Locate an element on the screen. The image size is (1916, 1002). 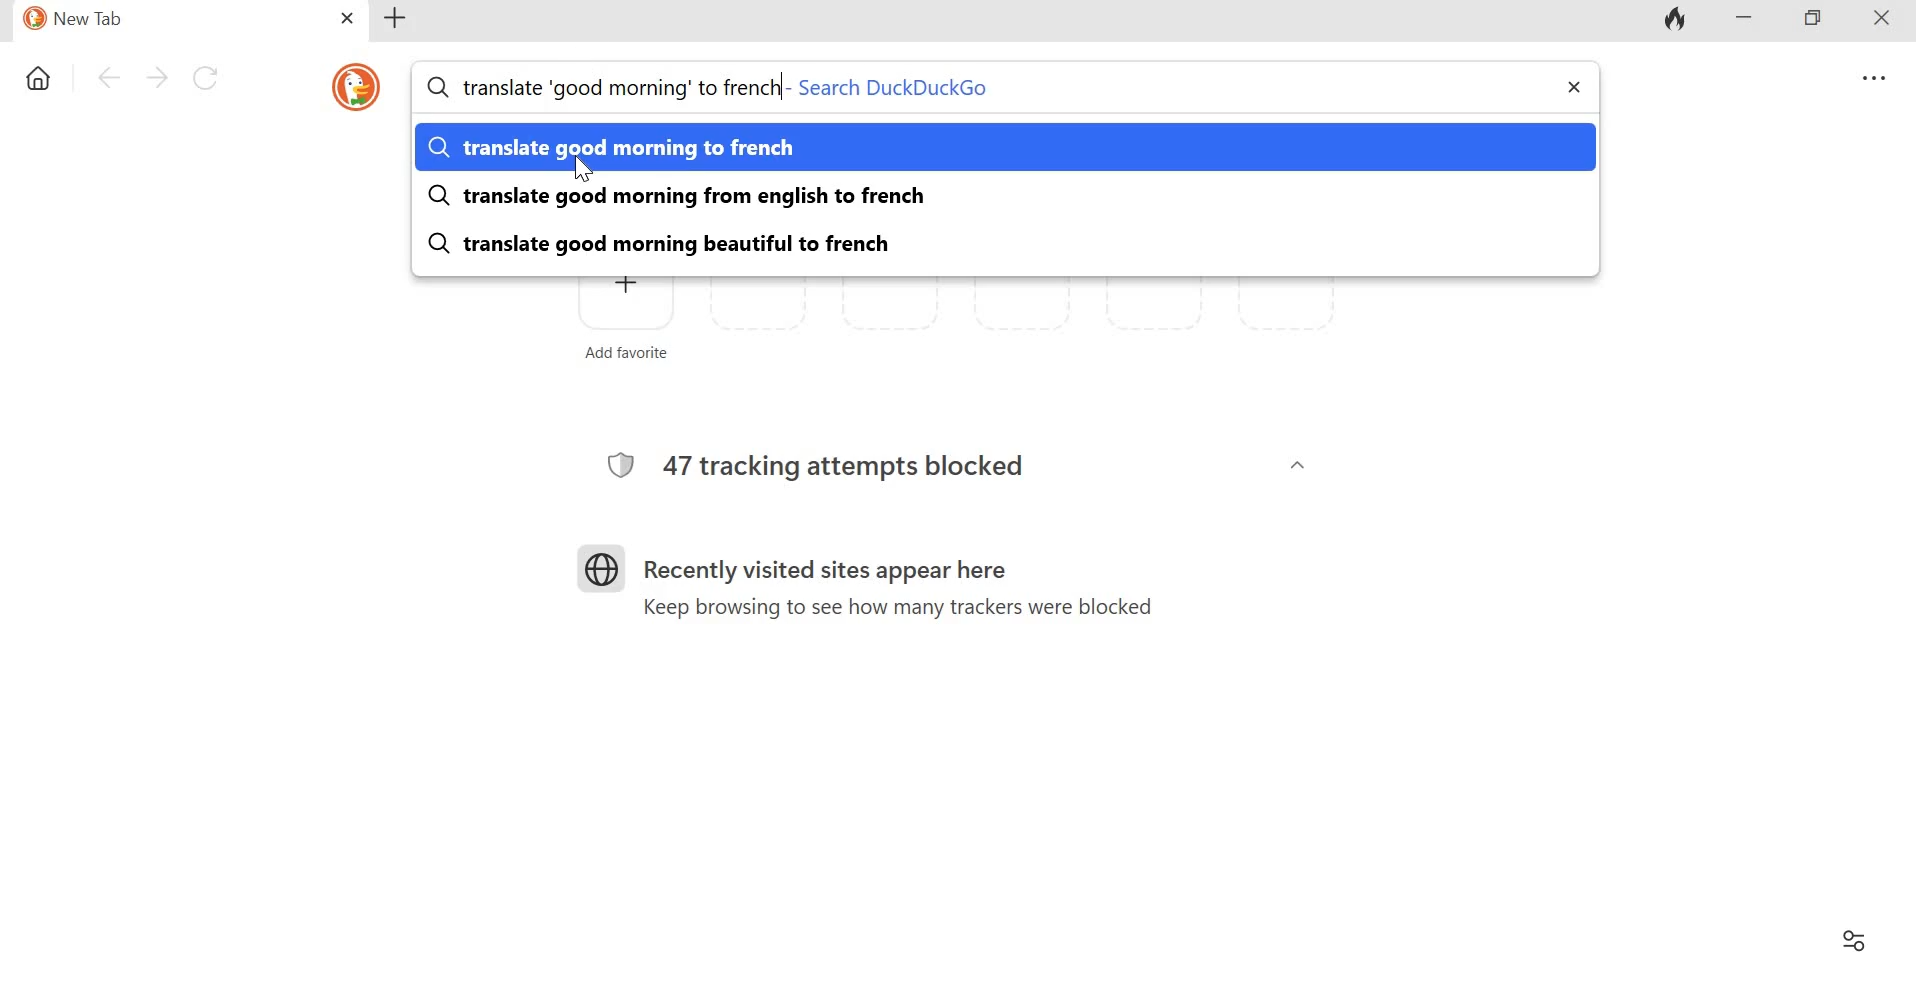
Overflow menu is located at coordinates (1868, 75).